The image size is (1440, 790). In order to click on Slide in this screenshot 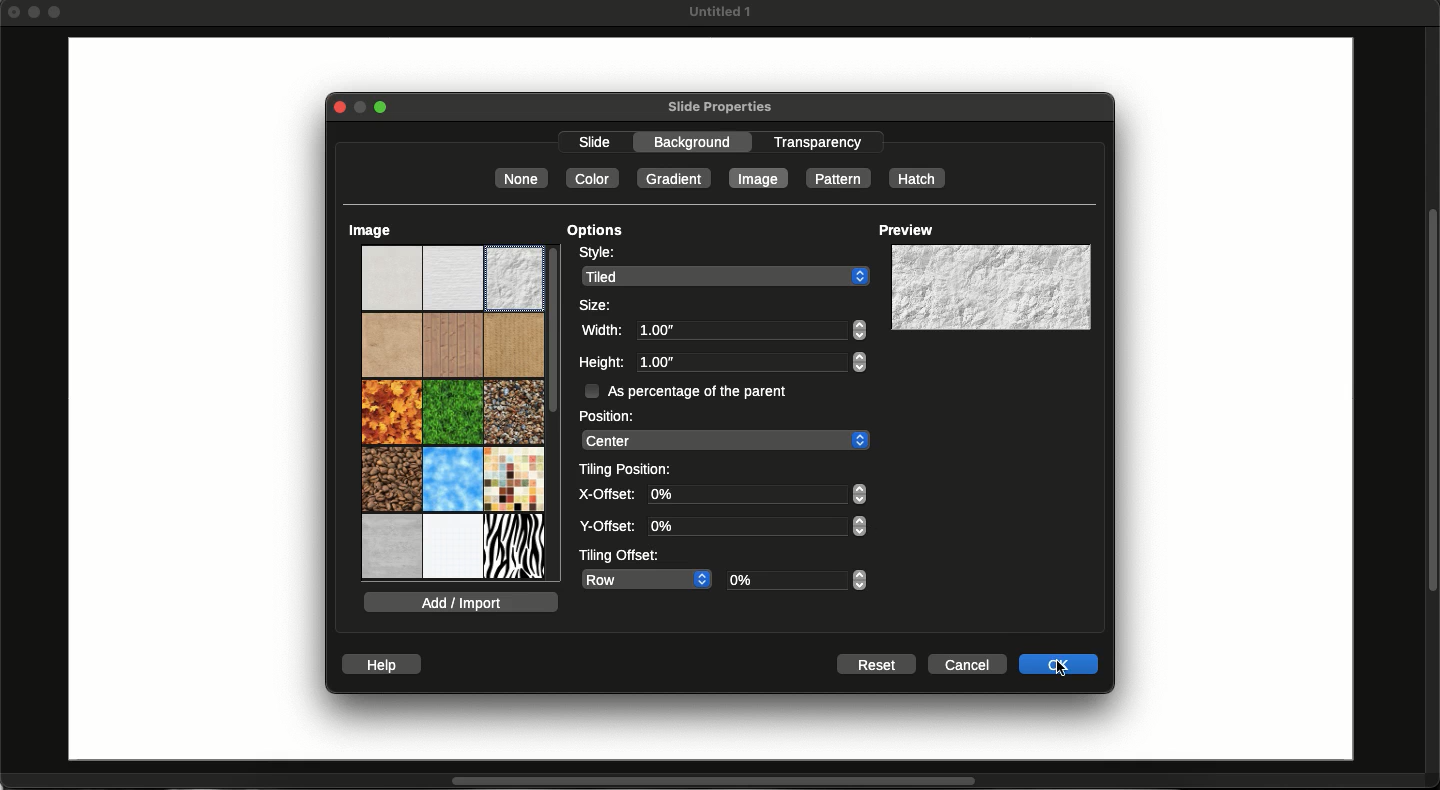, I will do `click(595, 144)`.